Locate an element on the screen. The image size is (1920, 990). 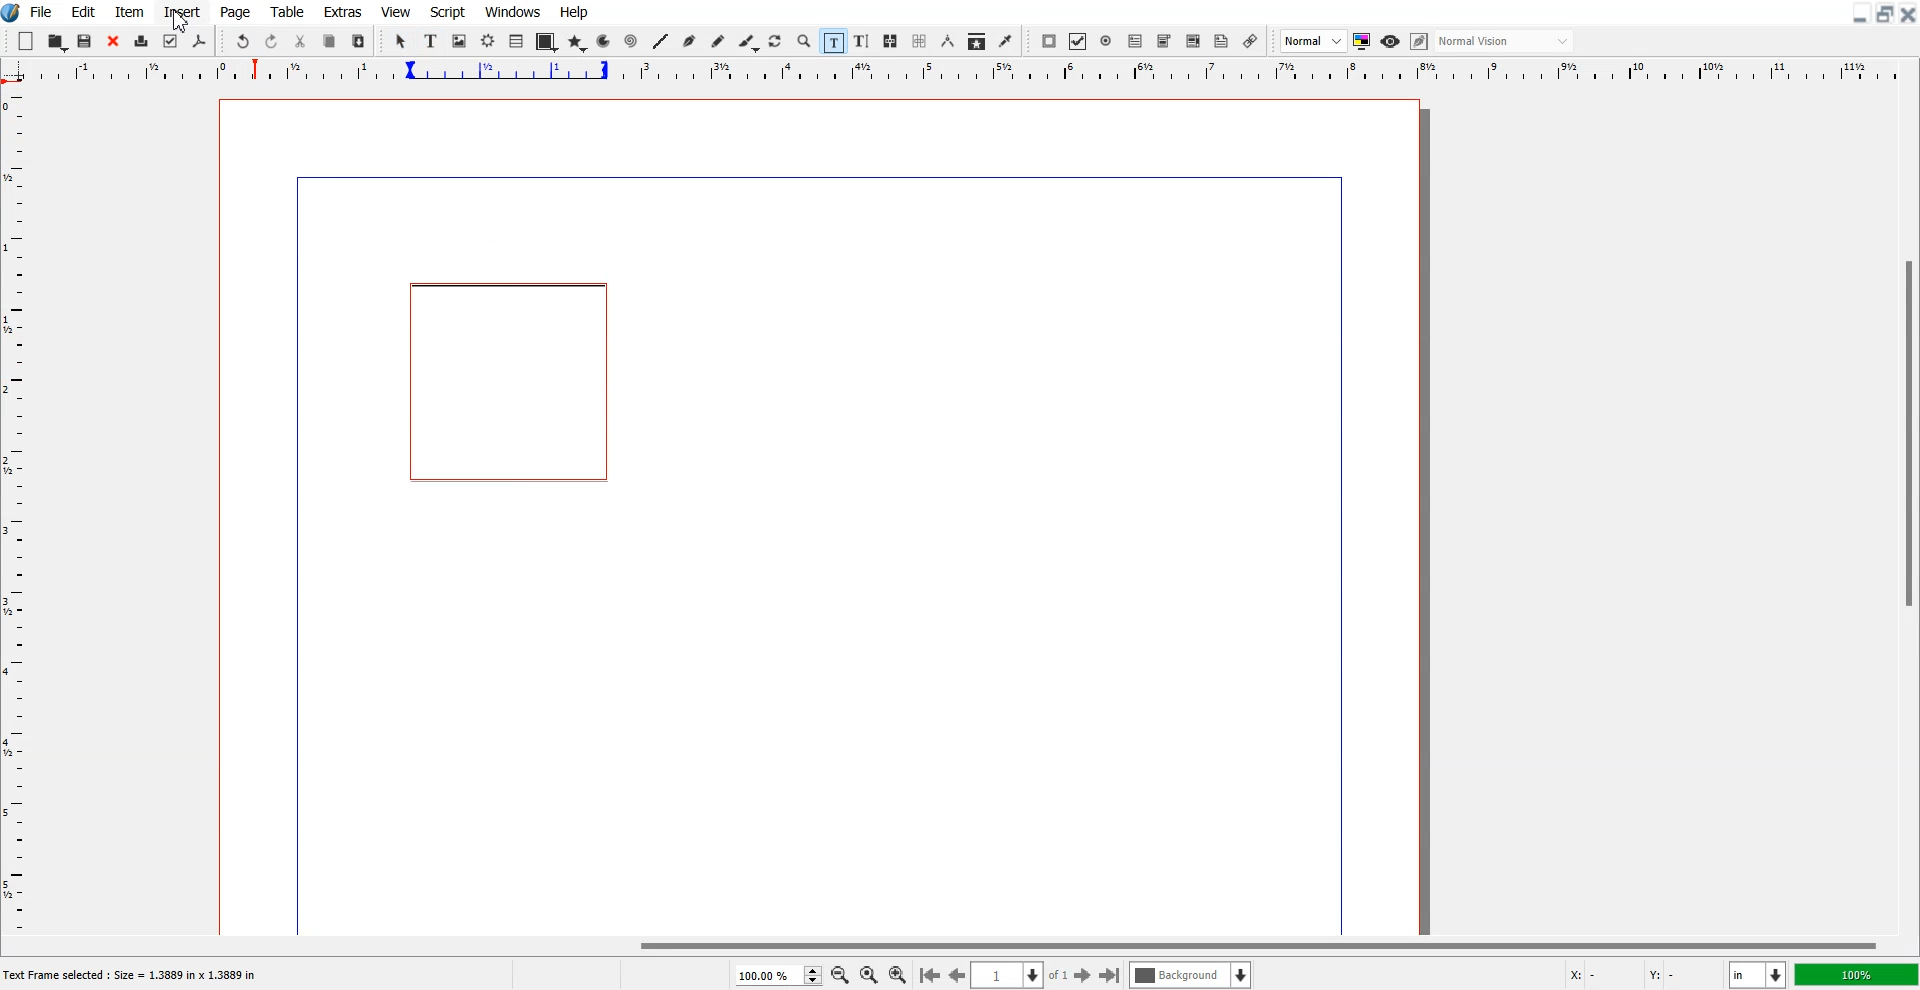
Edit in preview is located at coordinates (1421, 42).